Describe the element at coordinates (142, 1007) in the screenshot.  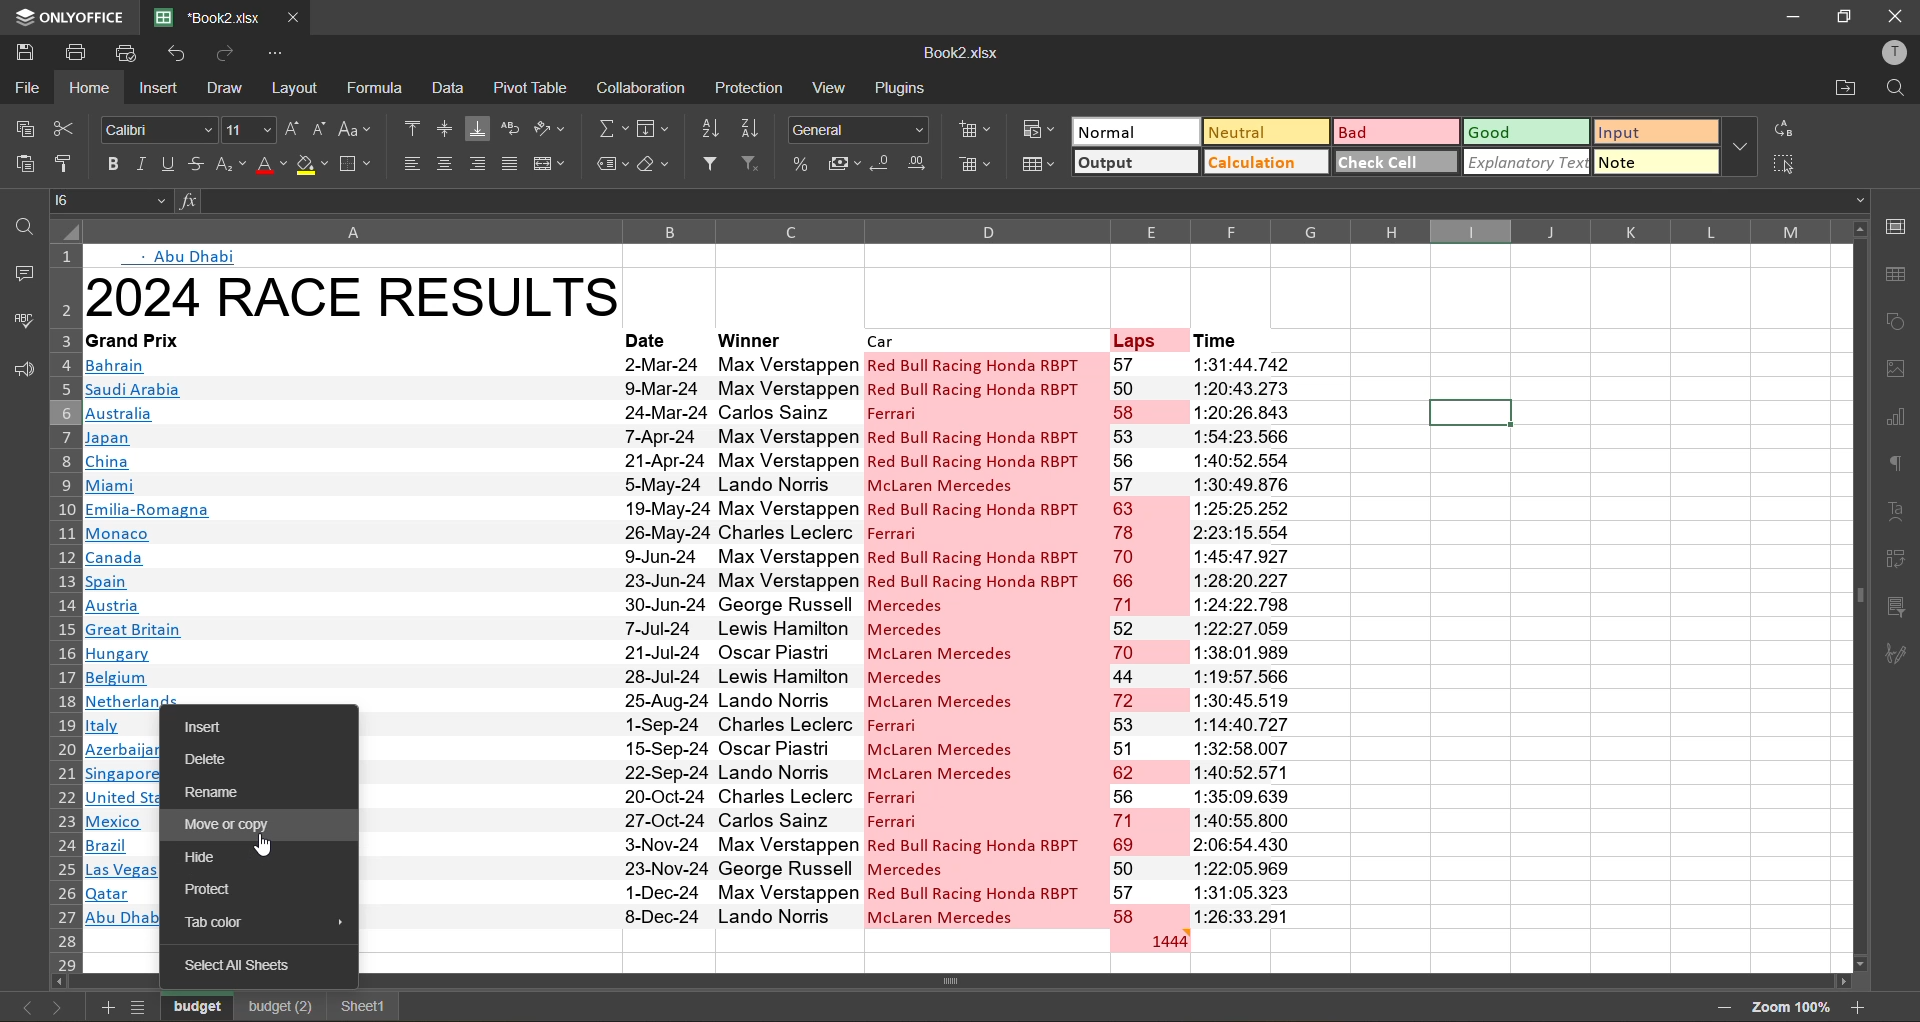
I see `sheet list` at that location.